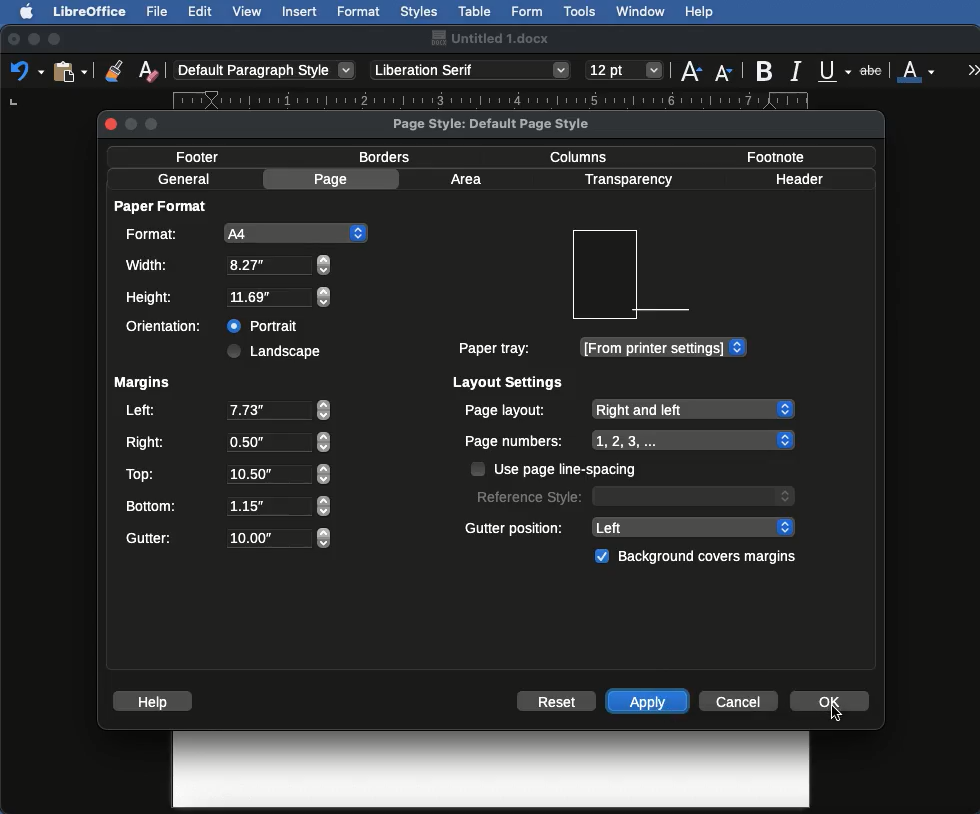 Image resolution: width=980 pixels, height=814 pixels. Describe the element at coordinates (652, 701) in the screenshot. I see `Apply` at that location.